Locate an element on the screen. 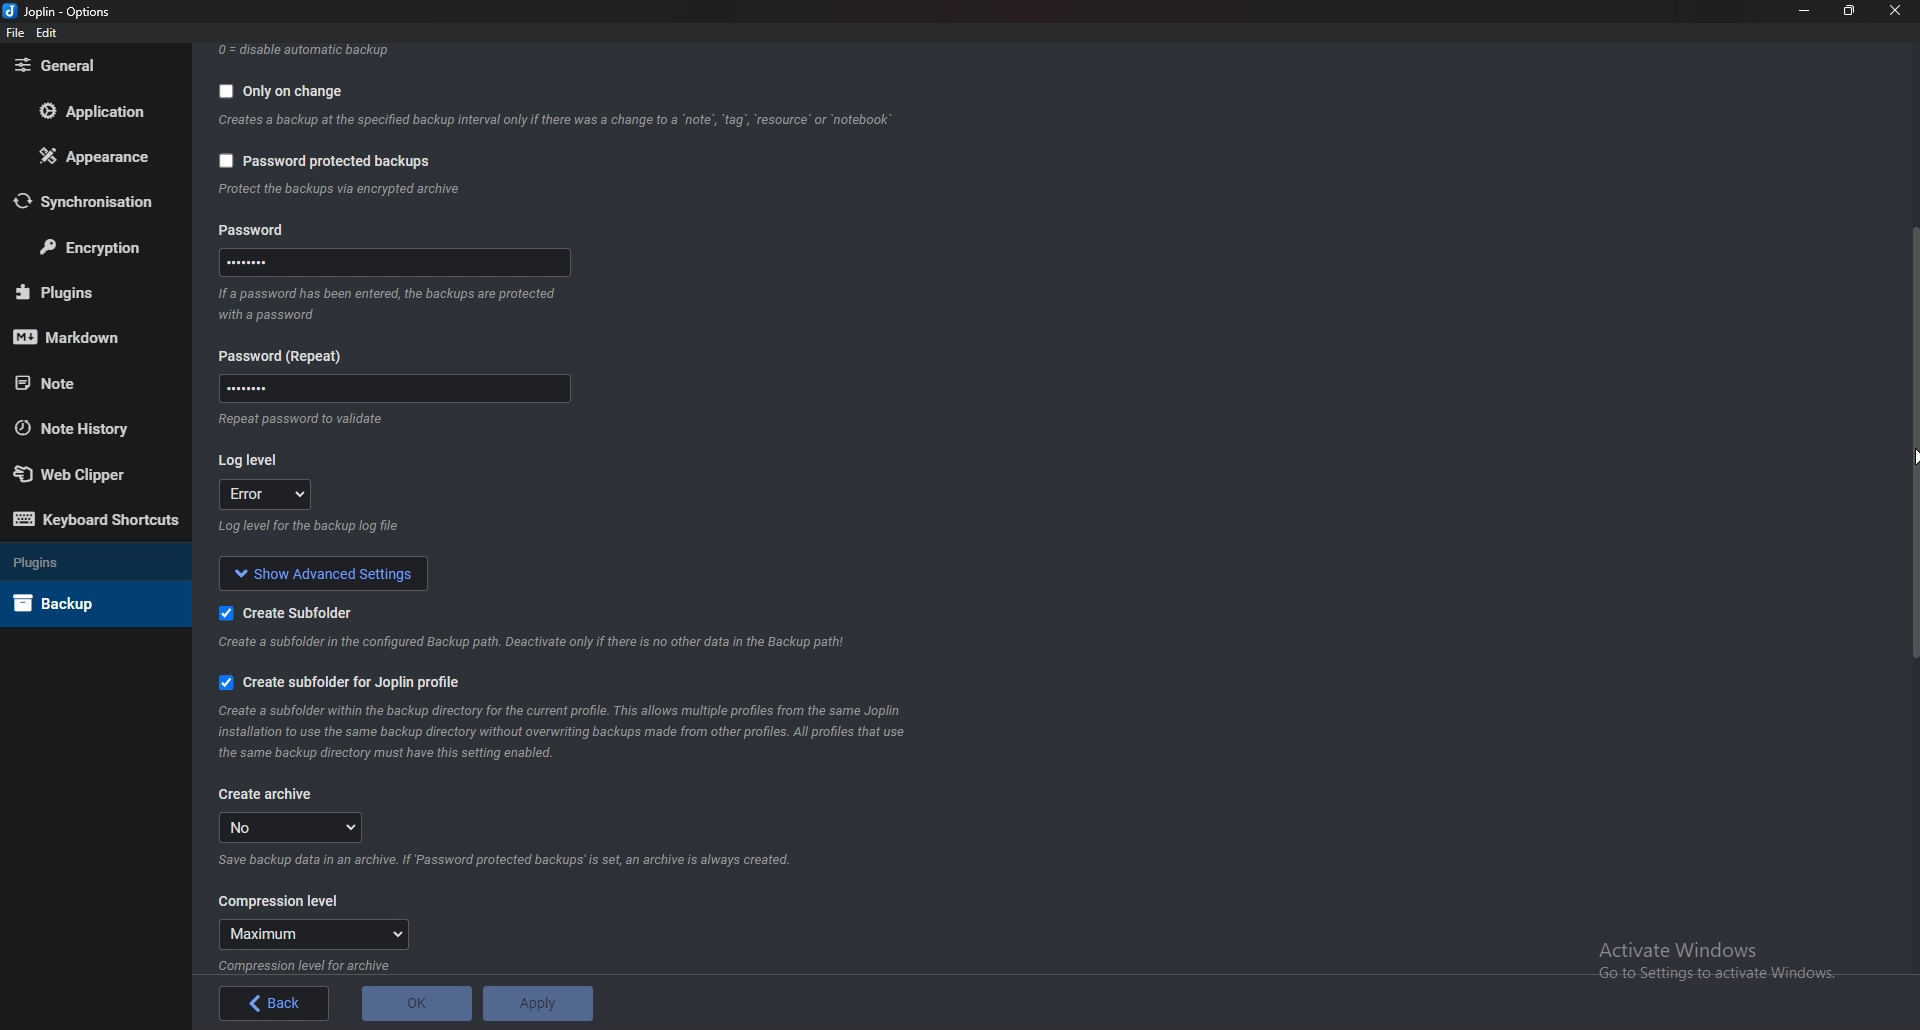  Create sub folder for joplin profile is located at coordinates (342, 683).